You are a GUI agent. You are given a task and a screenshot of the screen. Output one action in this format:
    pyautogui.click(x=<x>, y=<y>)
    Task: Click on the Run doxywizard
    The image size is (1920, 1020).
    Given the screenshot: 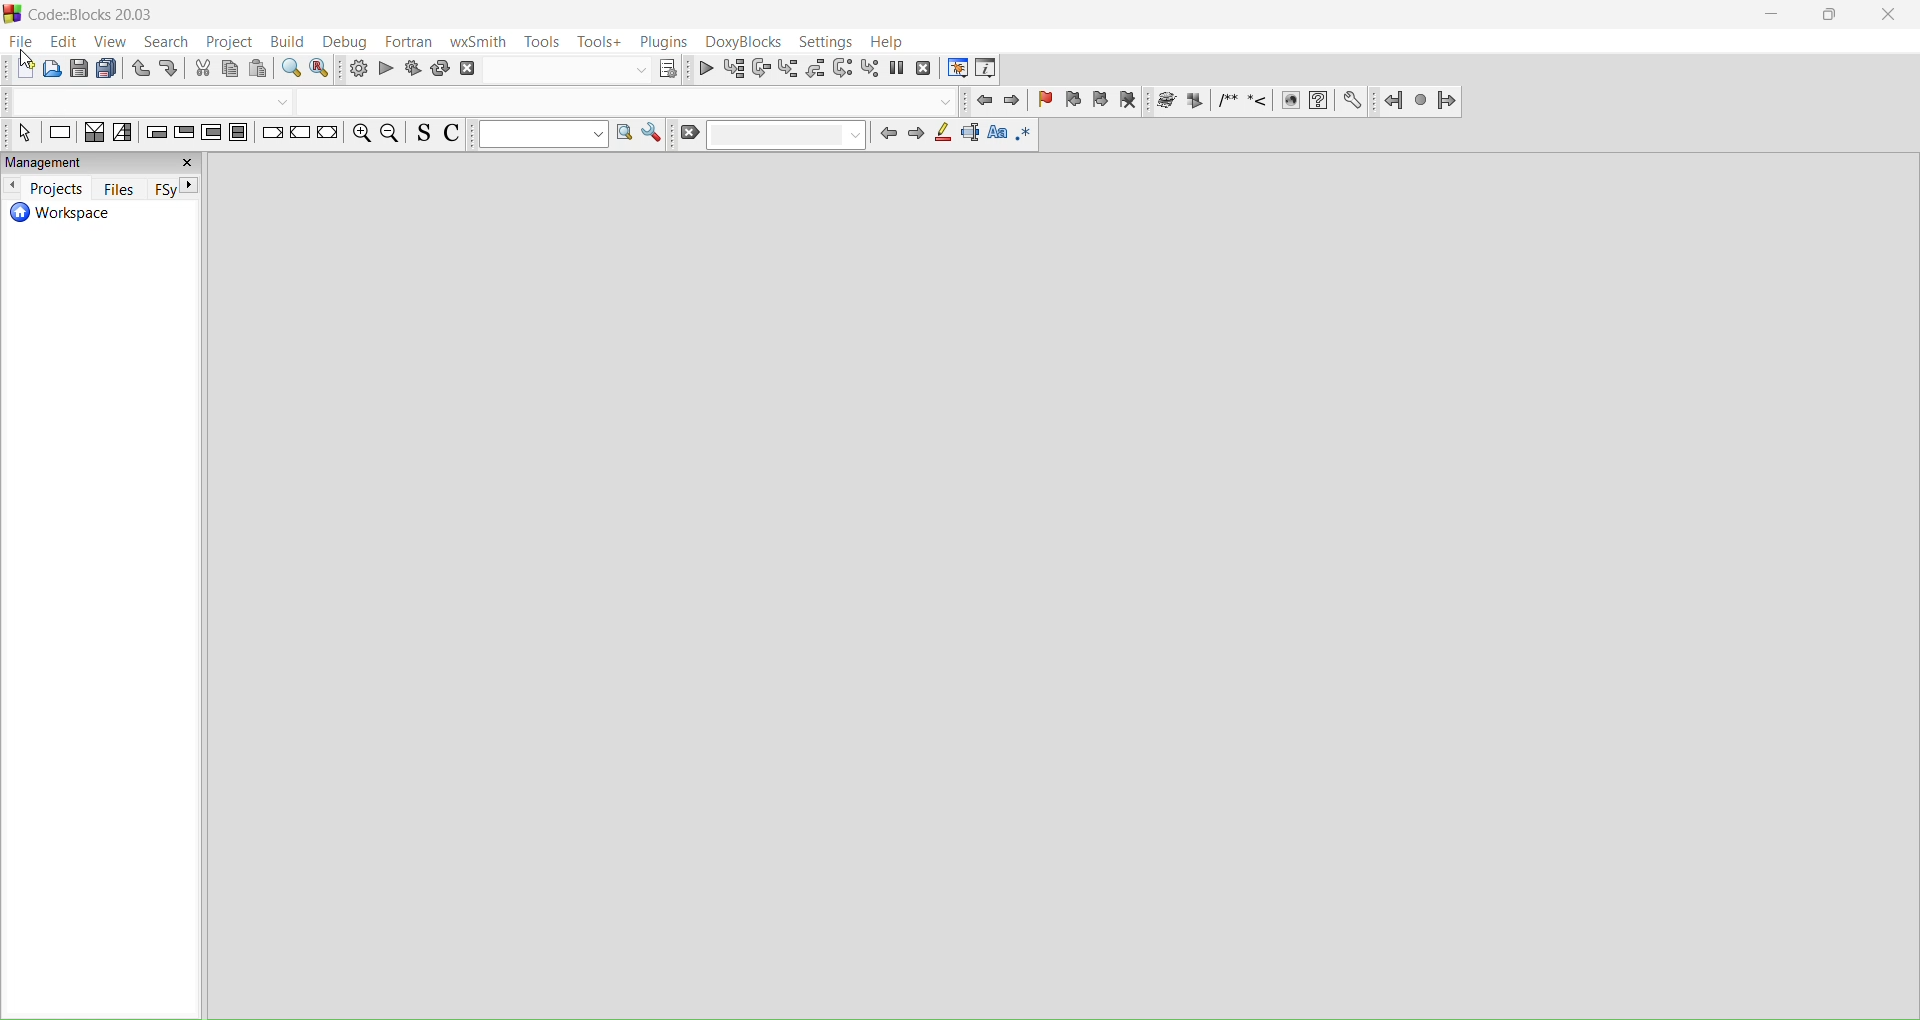 What is the action you would take?
    pyautogui.click(x=1164, y=102)
    